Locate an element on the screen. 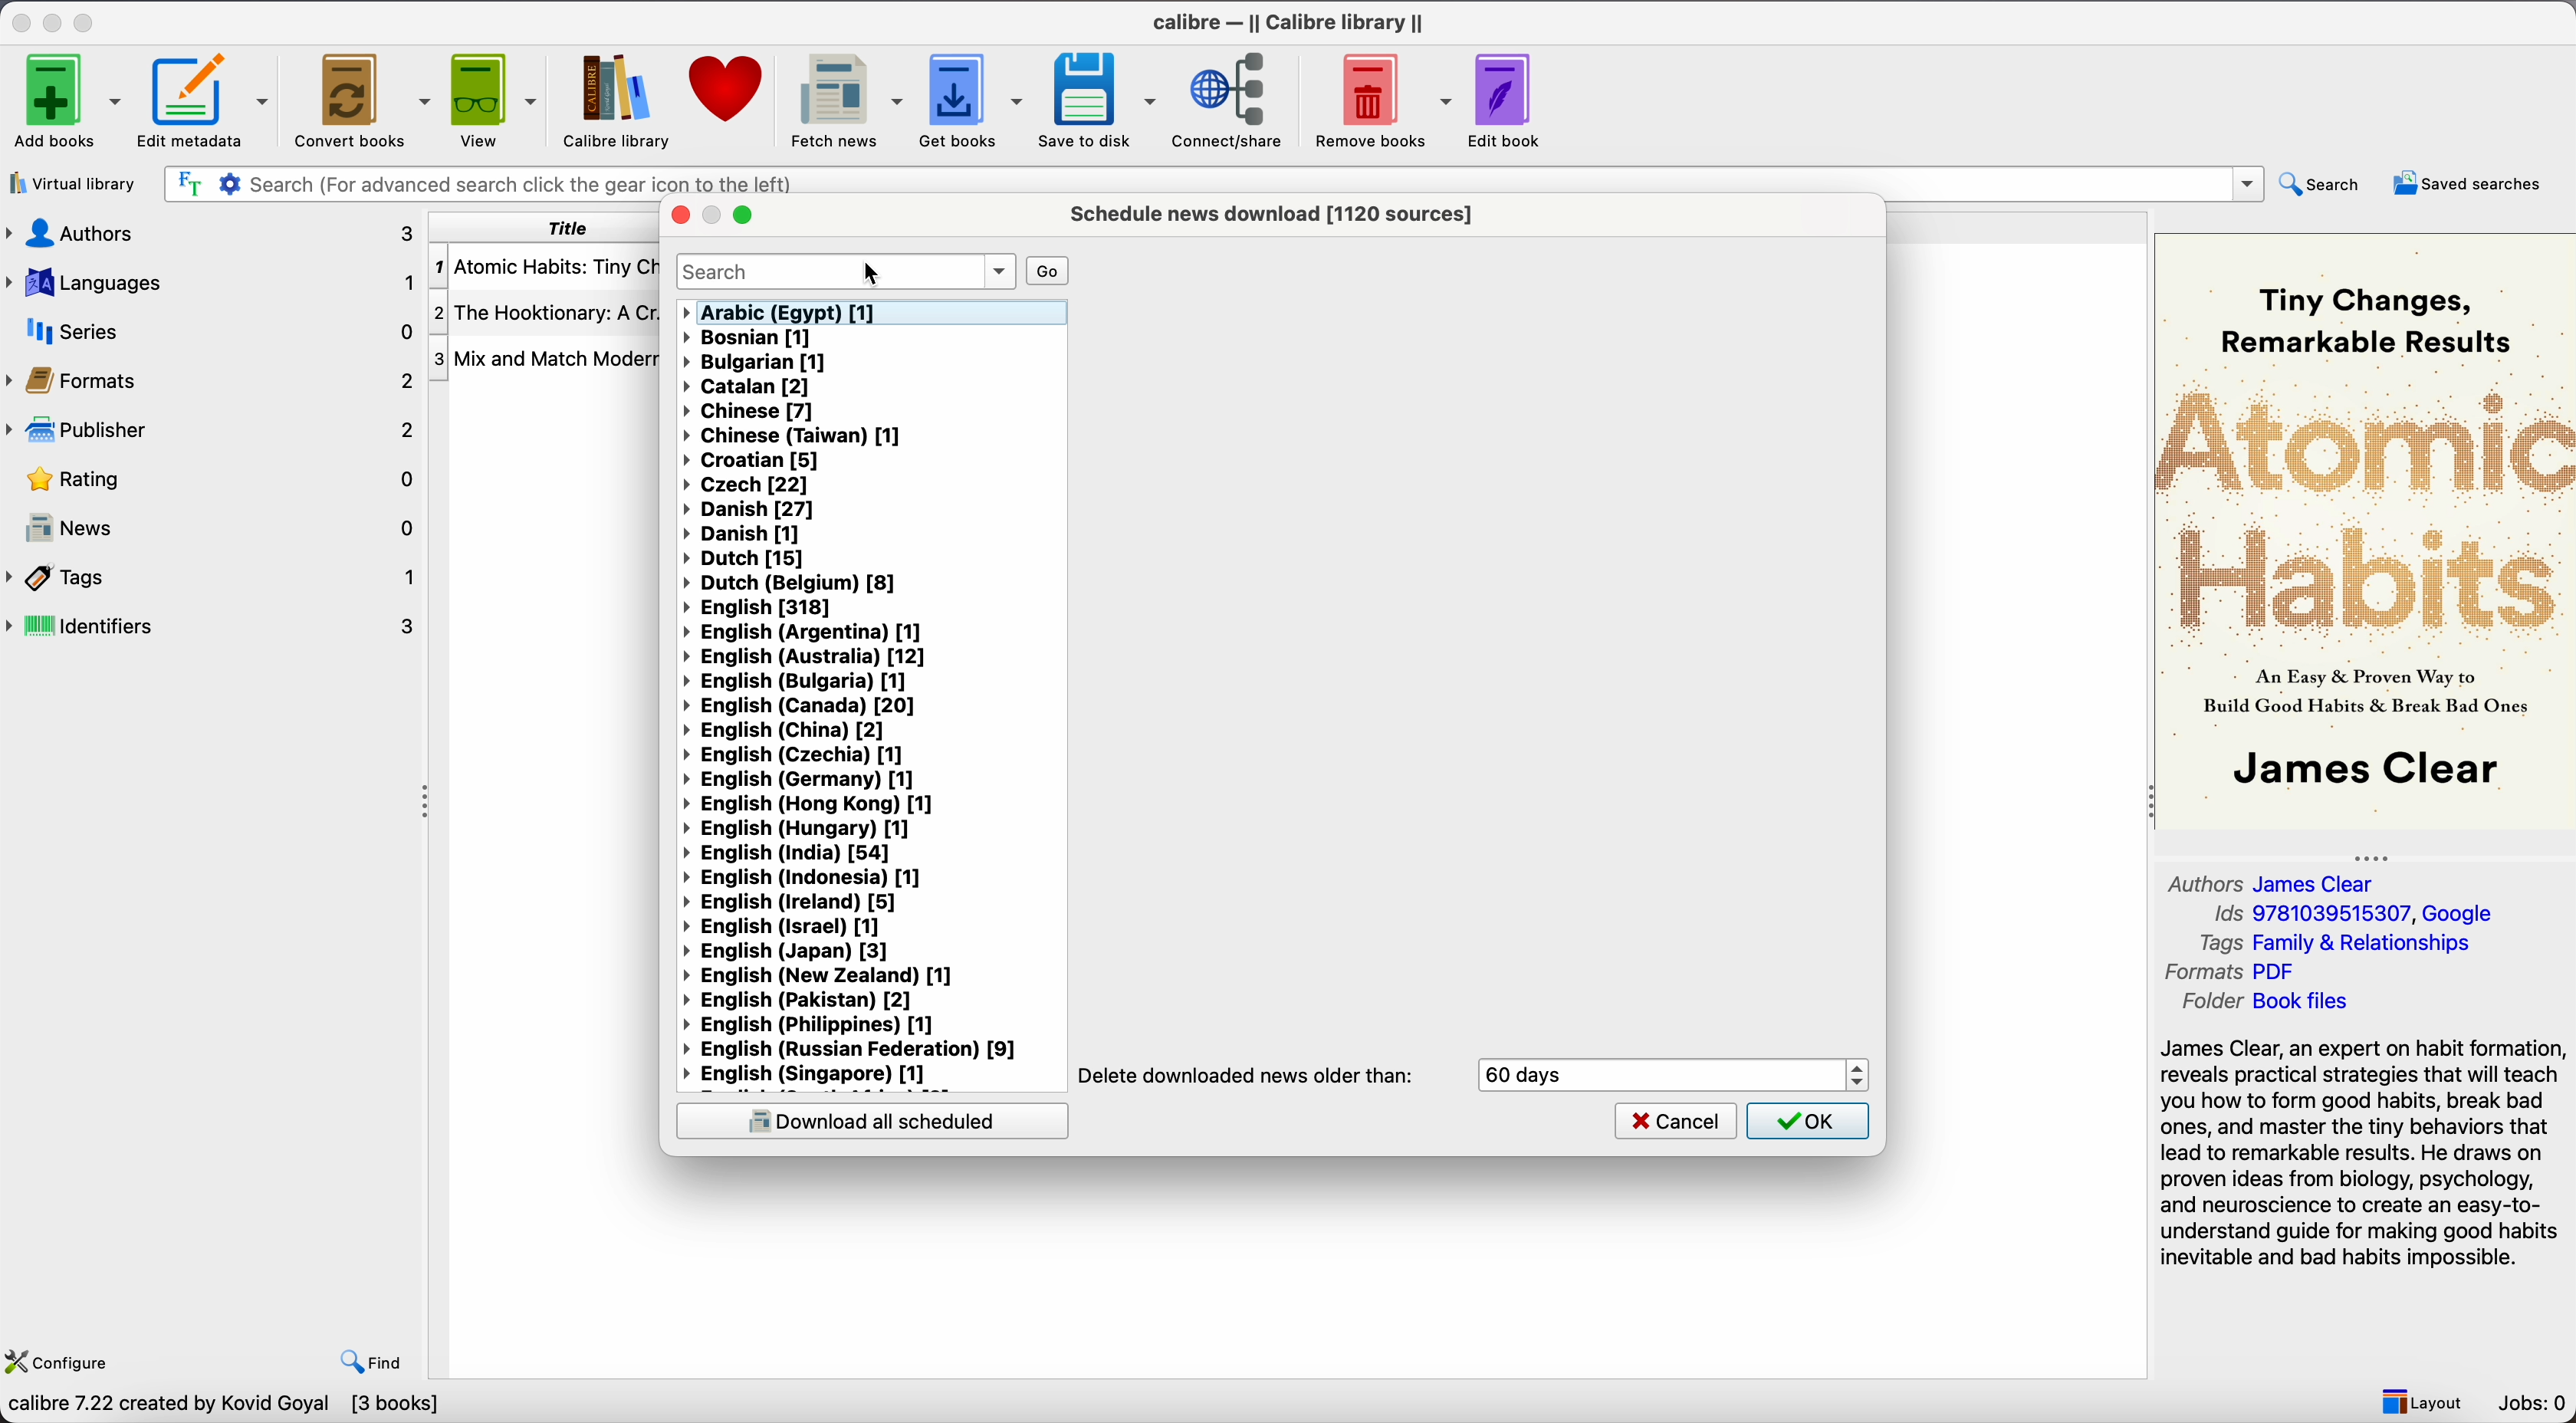 The image size is (2576, 1423). English (Philippines) [1] is located at coordinates (823, 1026).